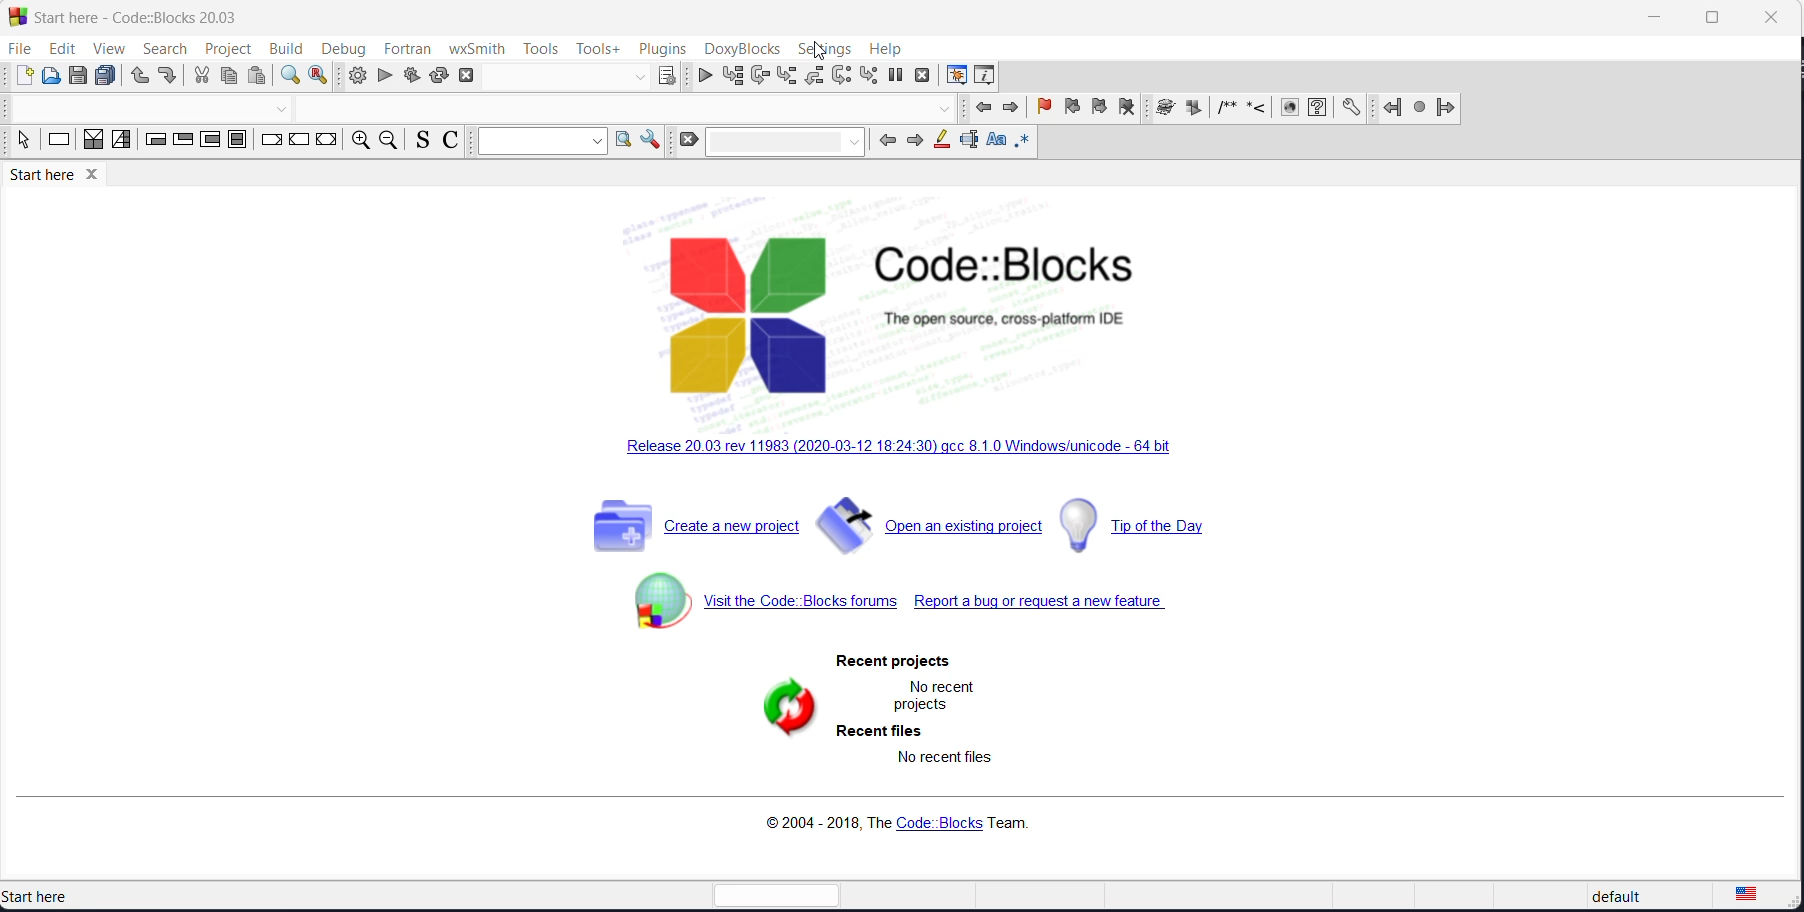 Image resolution: width=1804 pixels, height=912 pixels. I want to click on zoom in, so click(357, 142).